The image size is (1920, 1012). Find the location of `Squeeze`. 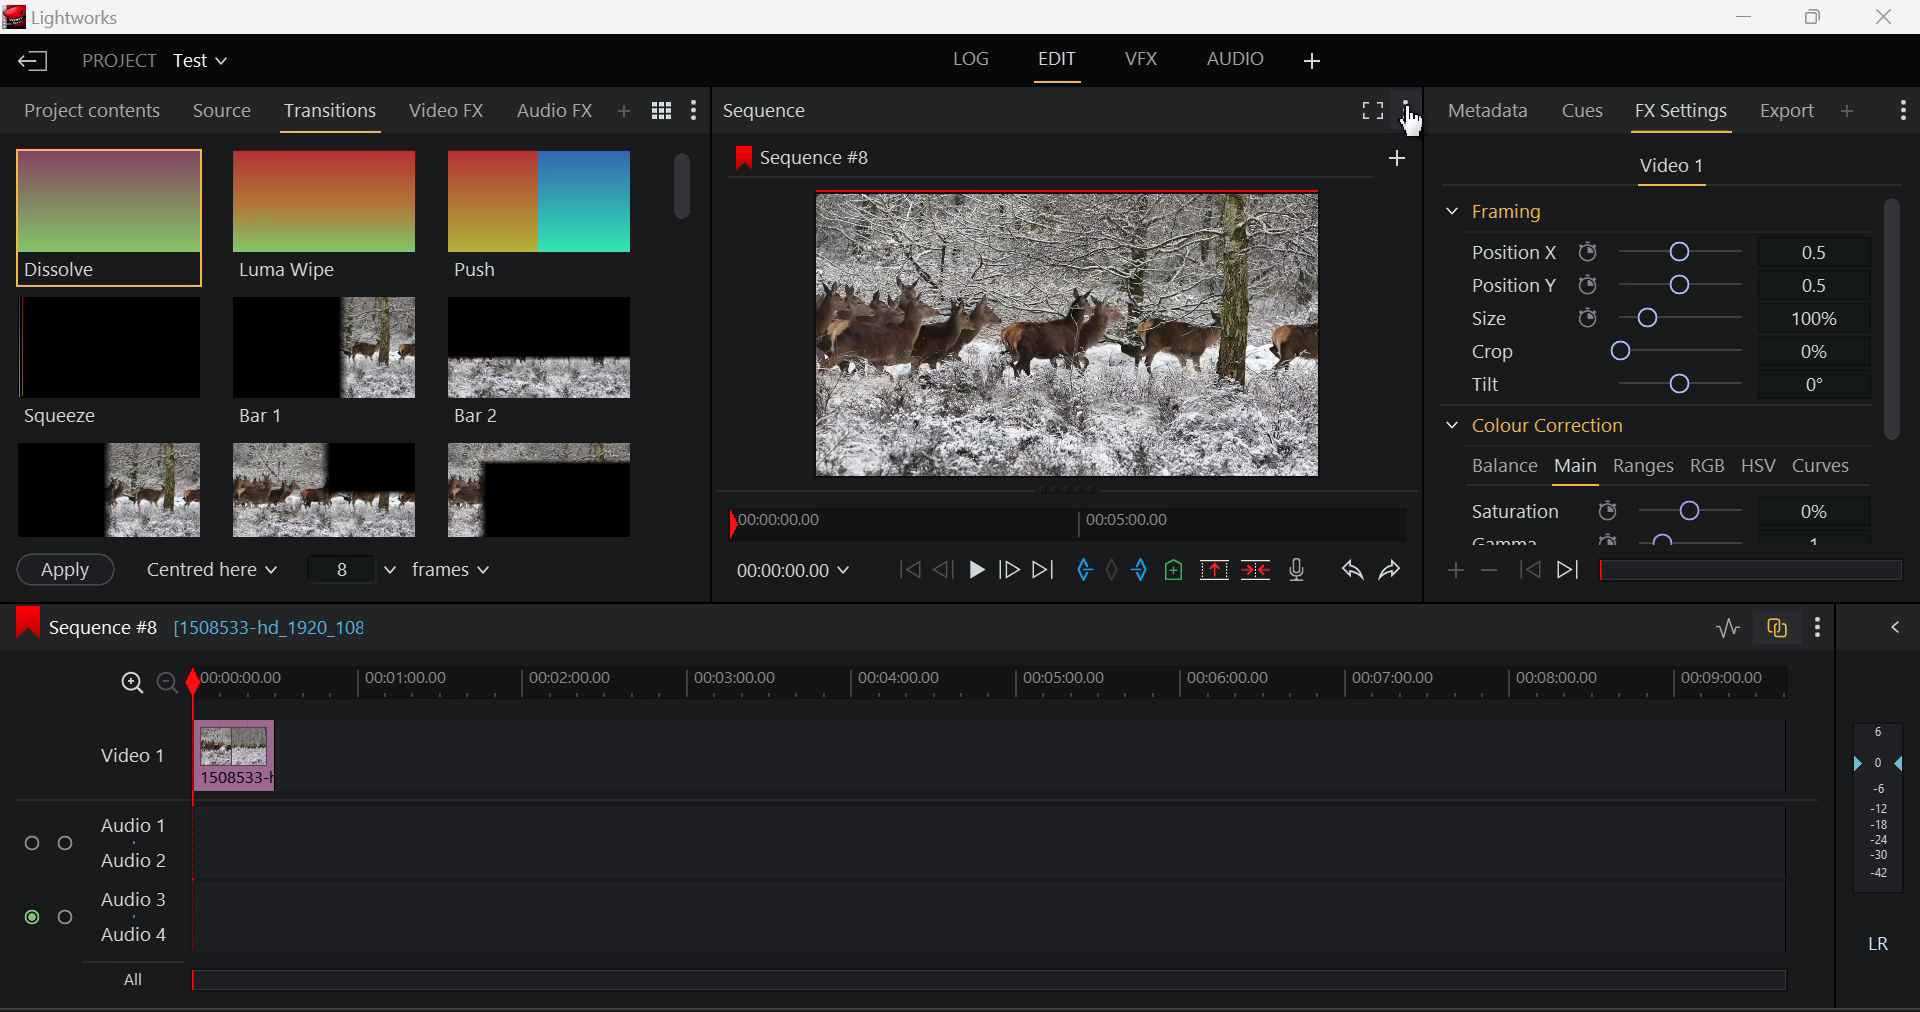

Squeeze is located at coordinates (109, 360).